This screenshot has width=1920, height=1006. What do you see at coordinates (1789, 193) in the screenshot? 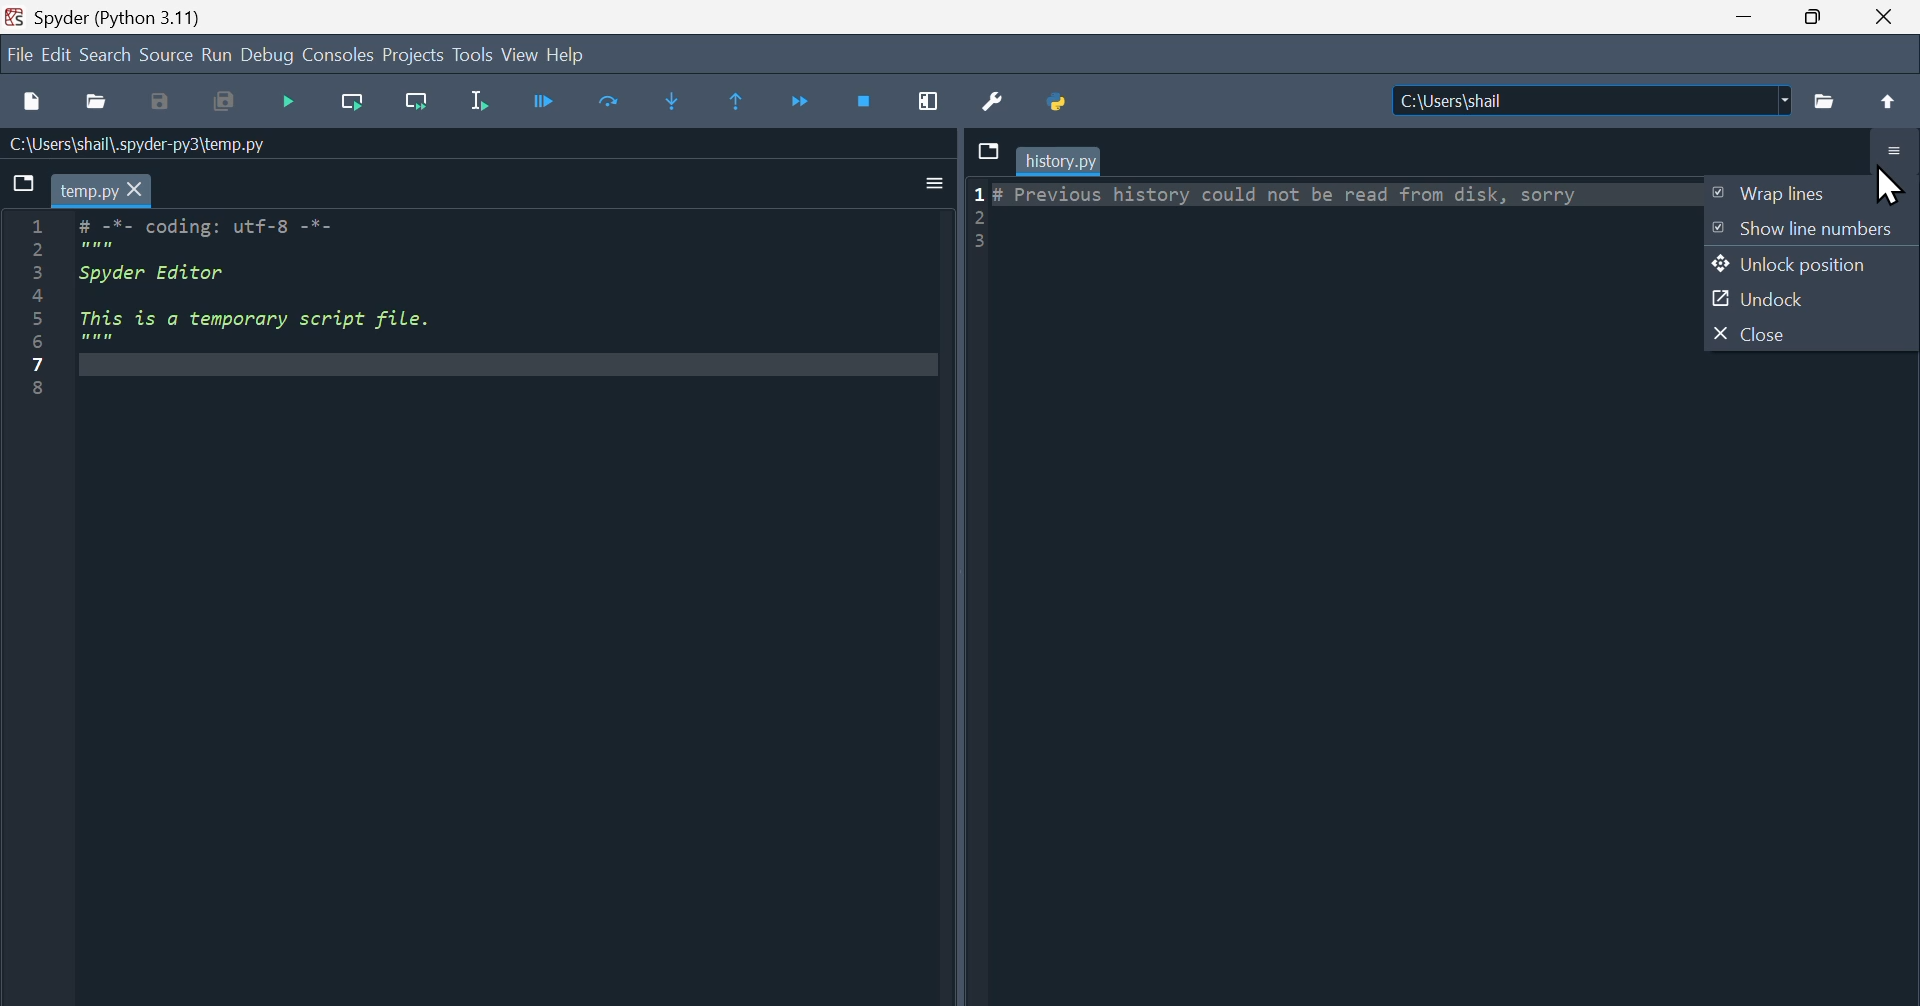
I see `Wrap files` at bounding box center [1789, 193].